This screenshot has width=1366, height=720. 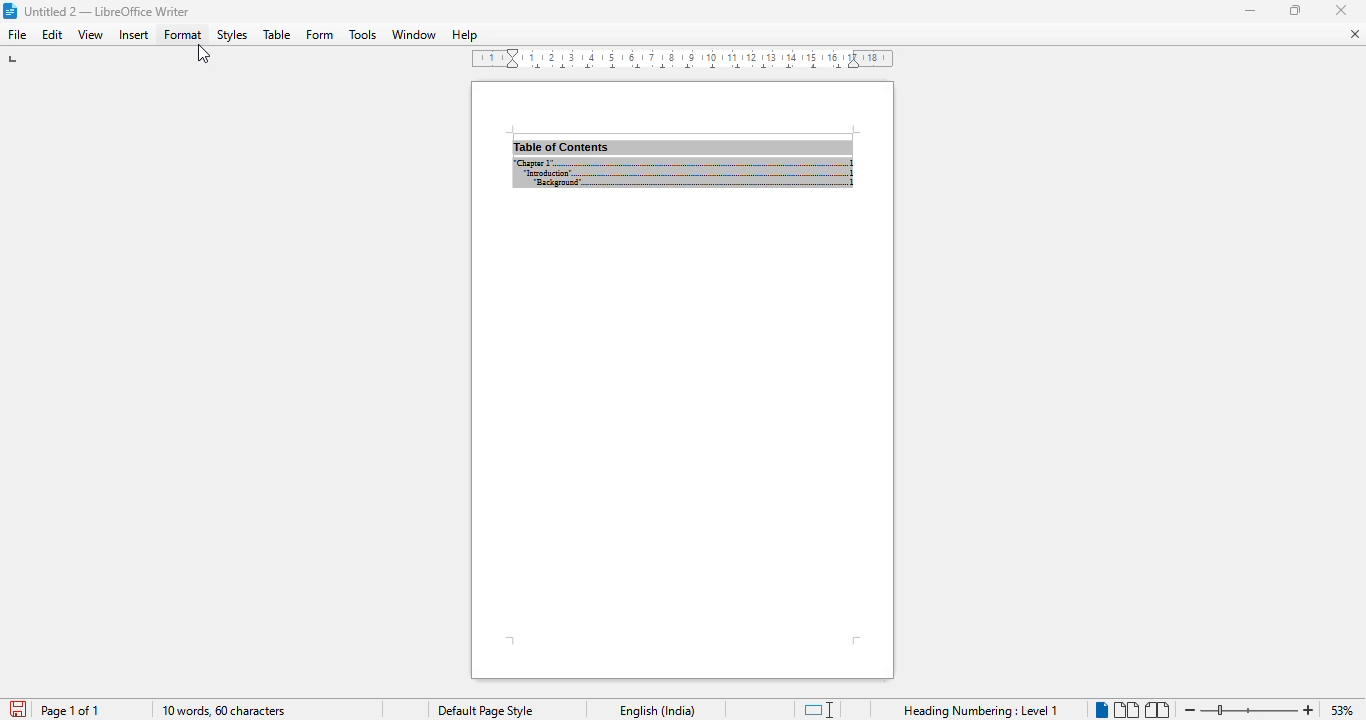 I want to click on single-page view, so click(x=1101, y=710).